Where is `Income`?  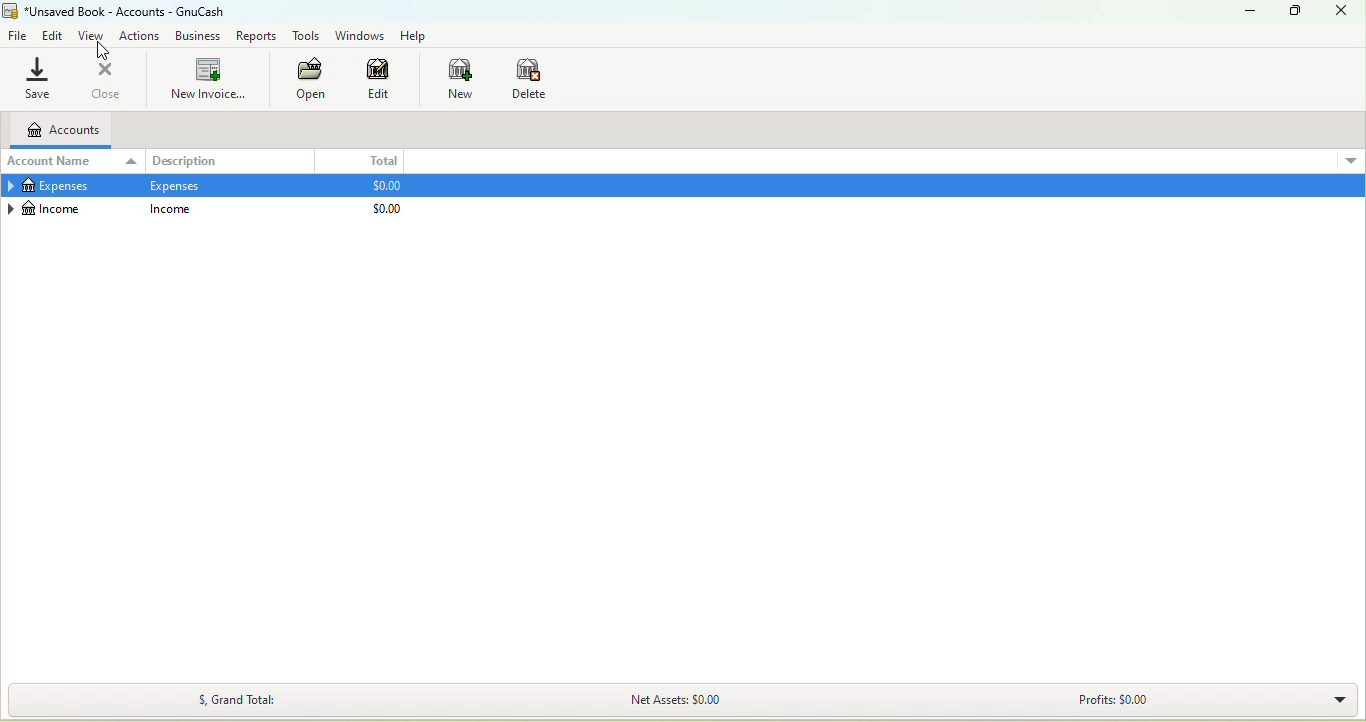 Income is located at coordinates (170, 208).